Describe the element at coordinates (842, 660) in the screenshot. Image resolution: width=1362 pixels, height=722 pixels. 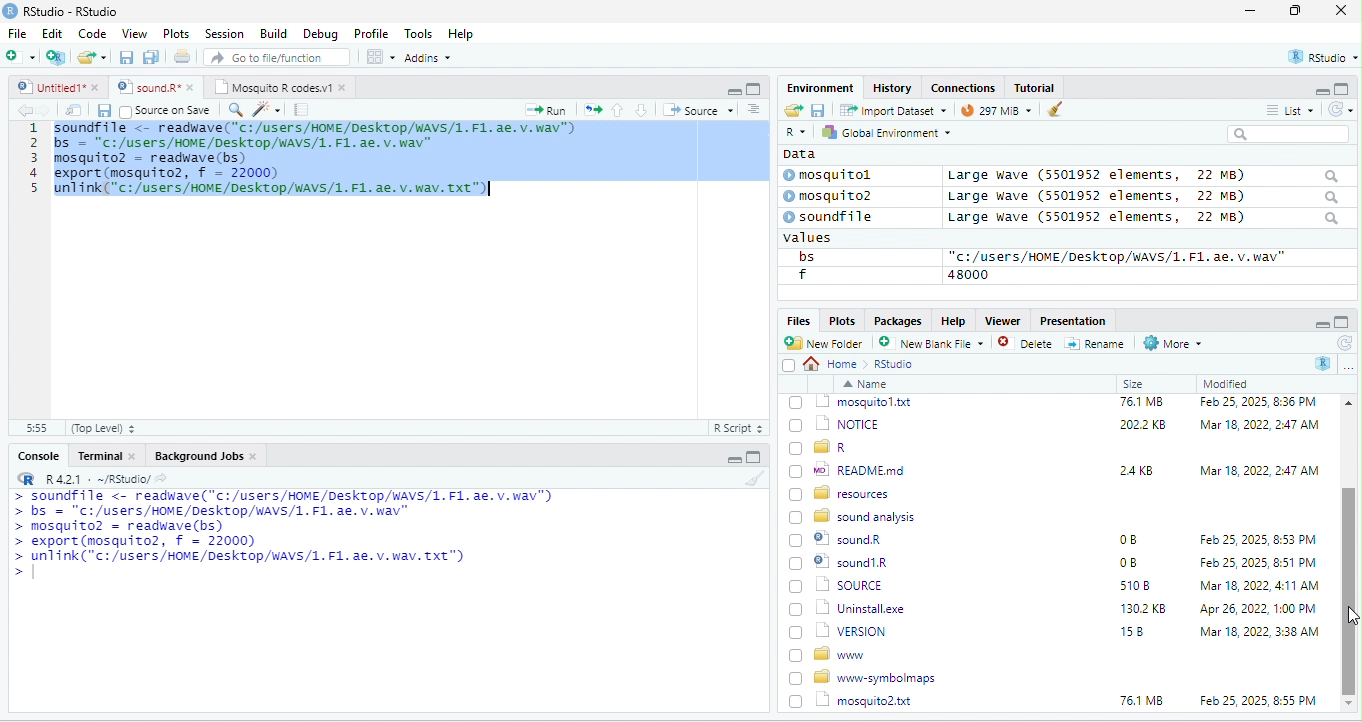
I see `© sound1R` at that location.